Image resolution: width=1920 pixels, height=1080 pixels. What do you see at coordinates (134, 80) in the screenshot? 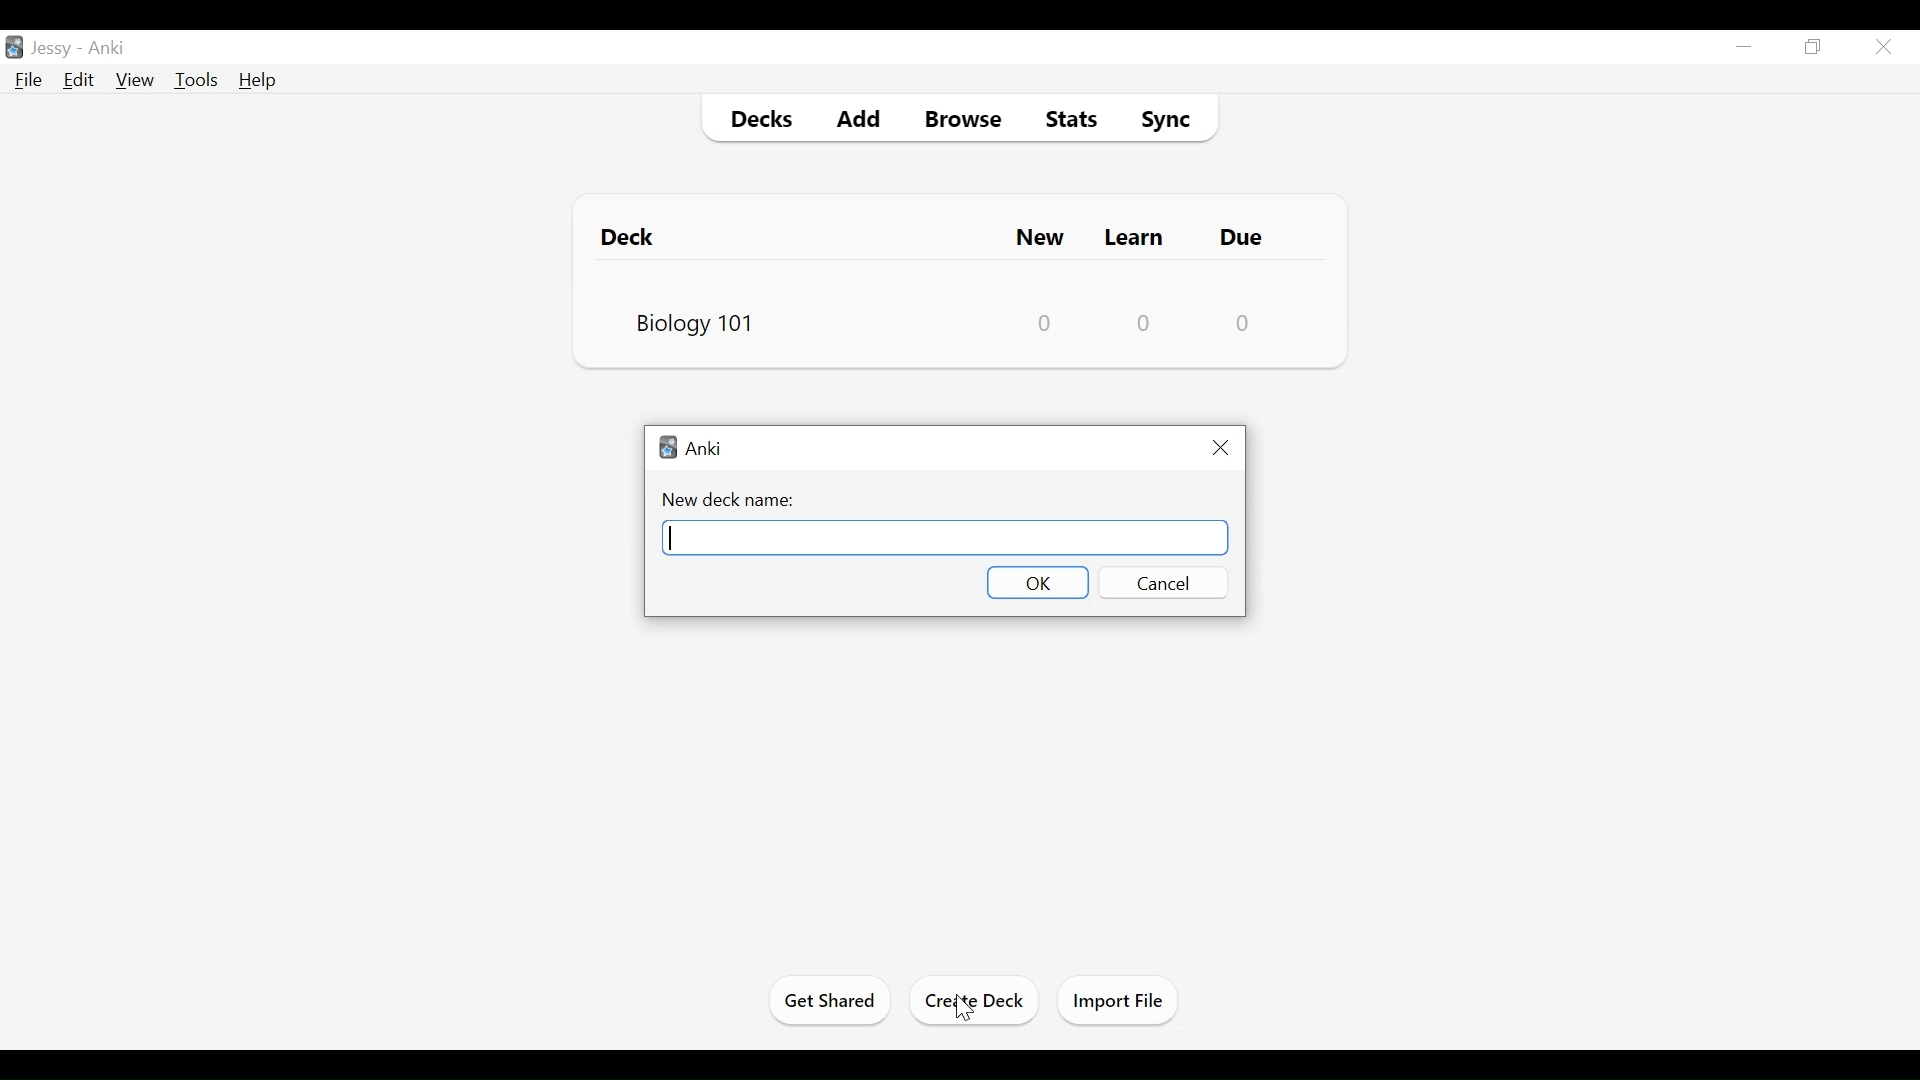
I see `View` at bounding box center [134, 80].